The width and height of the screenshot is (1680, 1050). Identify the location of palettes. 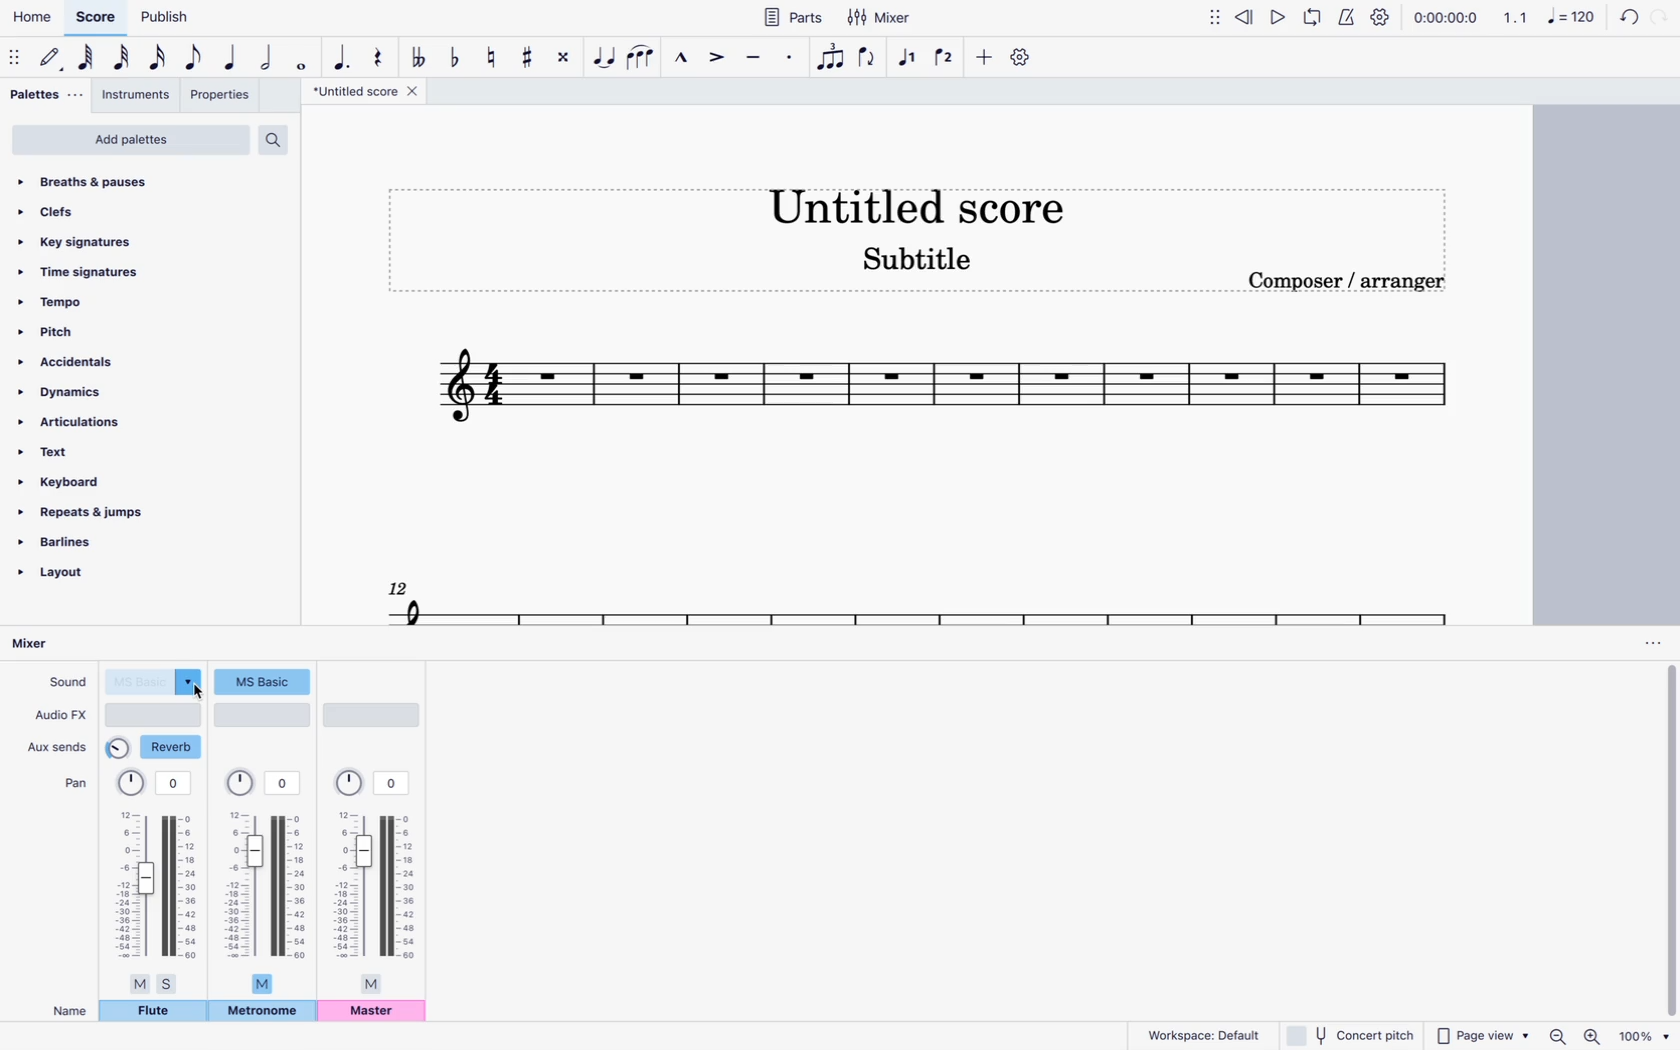
(47, 98).